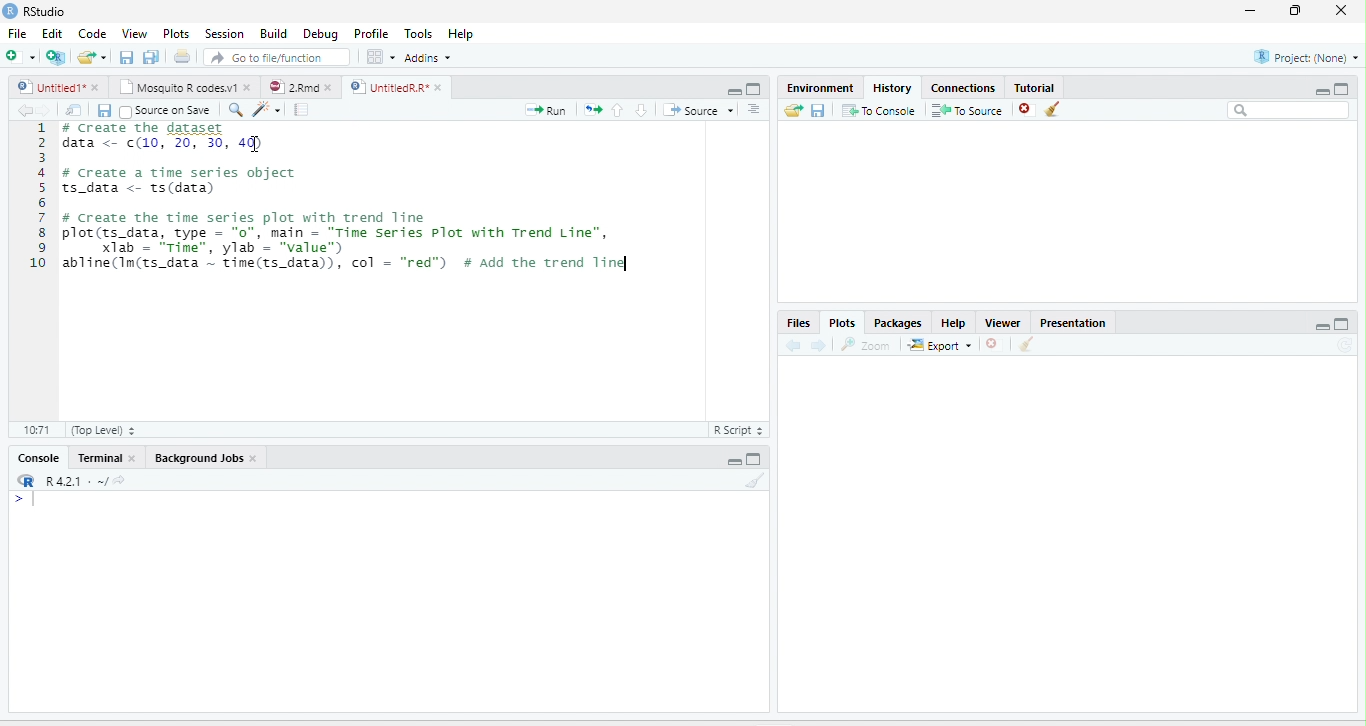  What do you see at coordinates (36, 197) in the screenshot?
I see `Line number` at bounding box center [36, 197].